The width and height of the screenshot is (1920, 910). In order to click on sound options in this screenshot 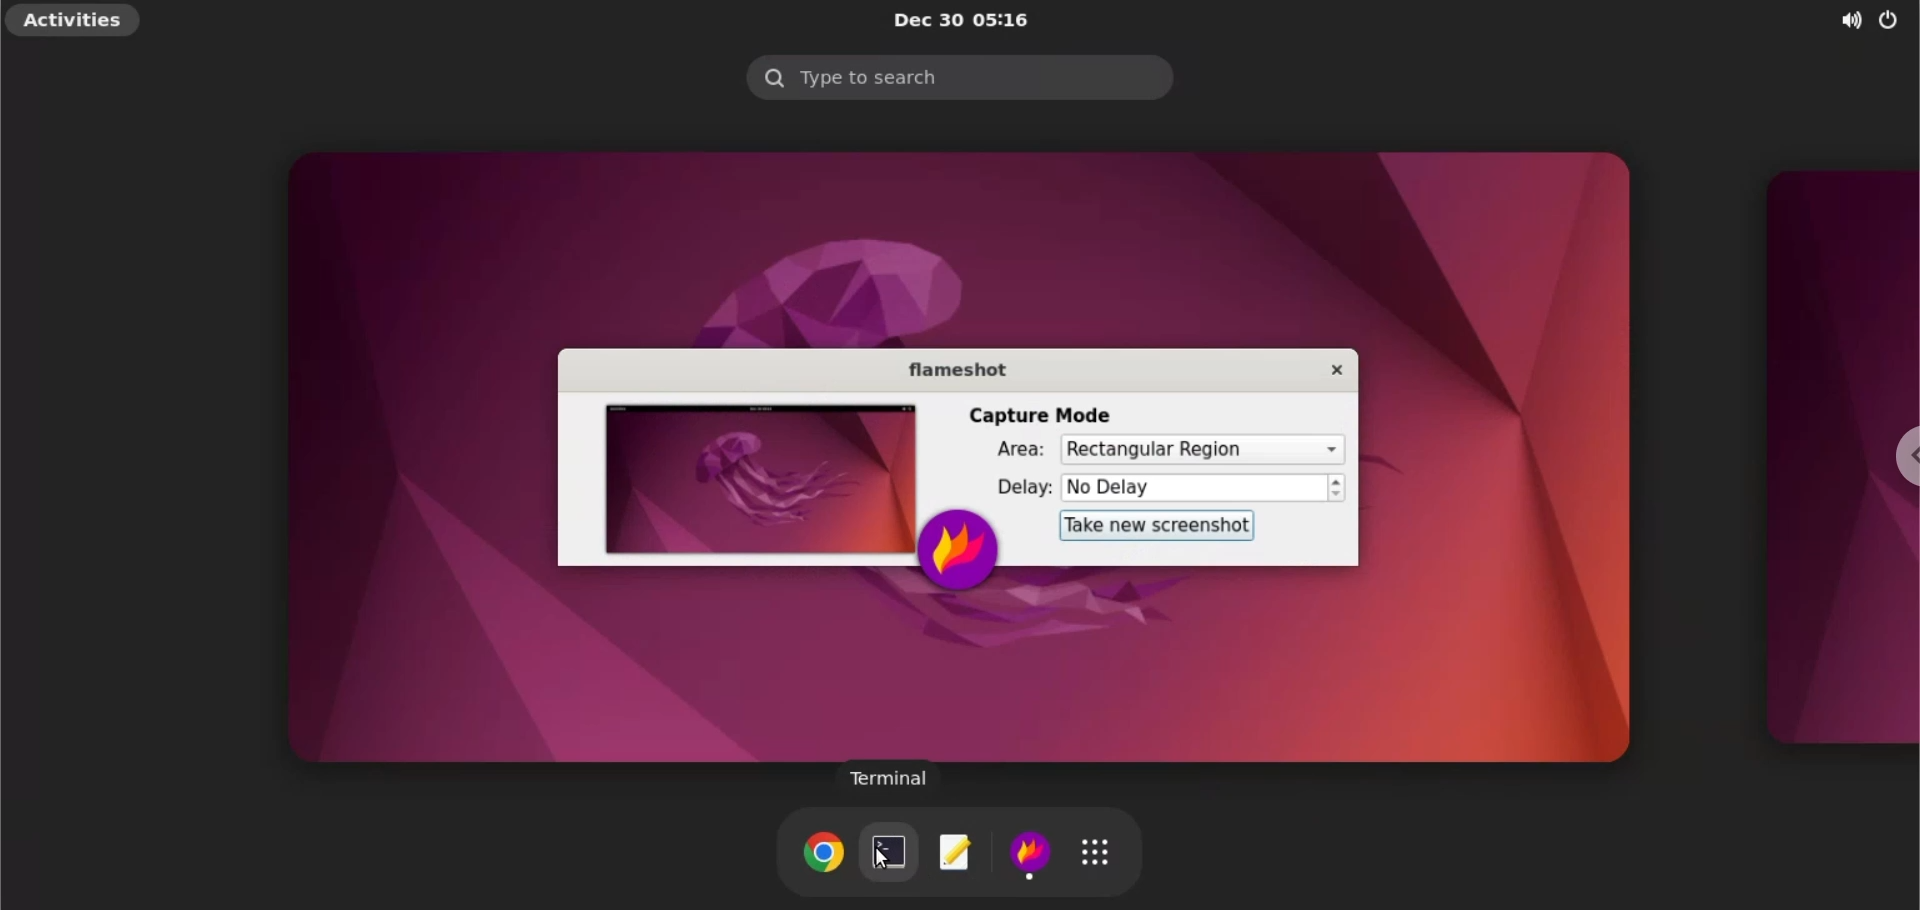, I will do `click(1846, 23)`.